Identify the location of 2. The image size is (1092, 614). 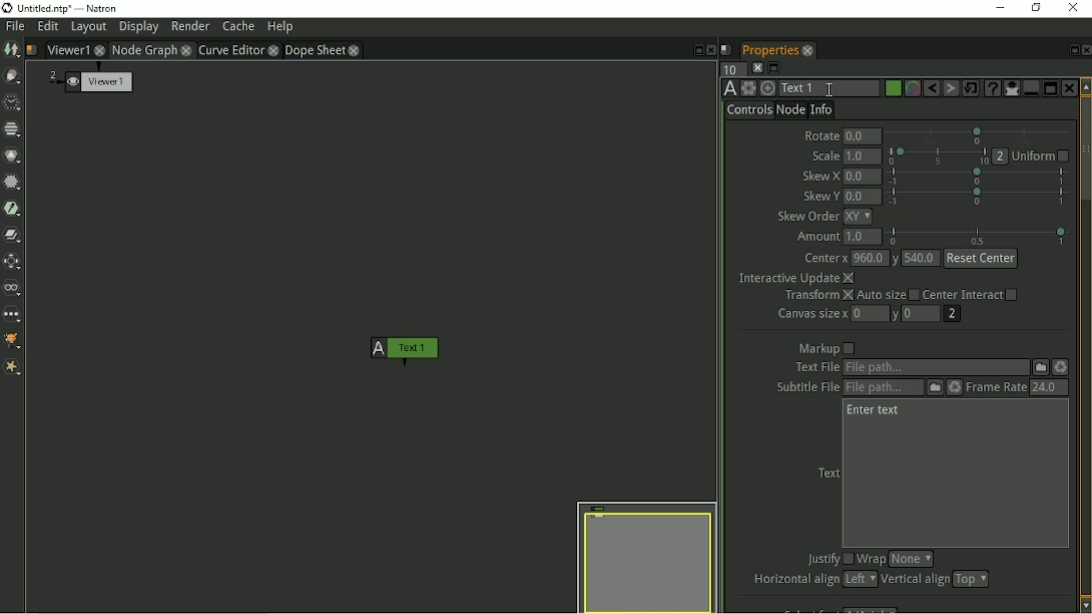
(953, 315).